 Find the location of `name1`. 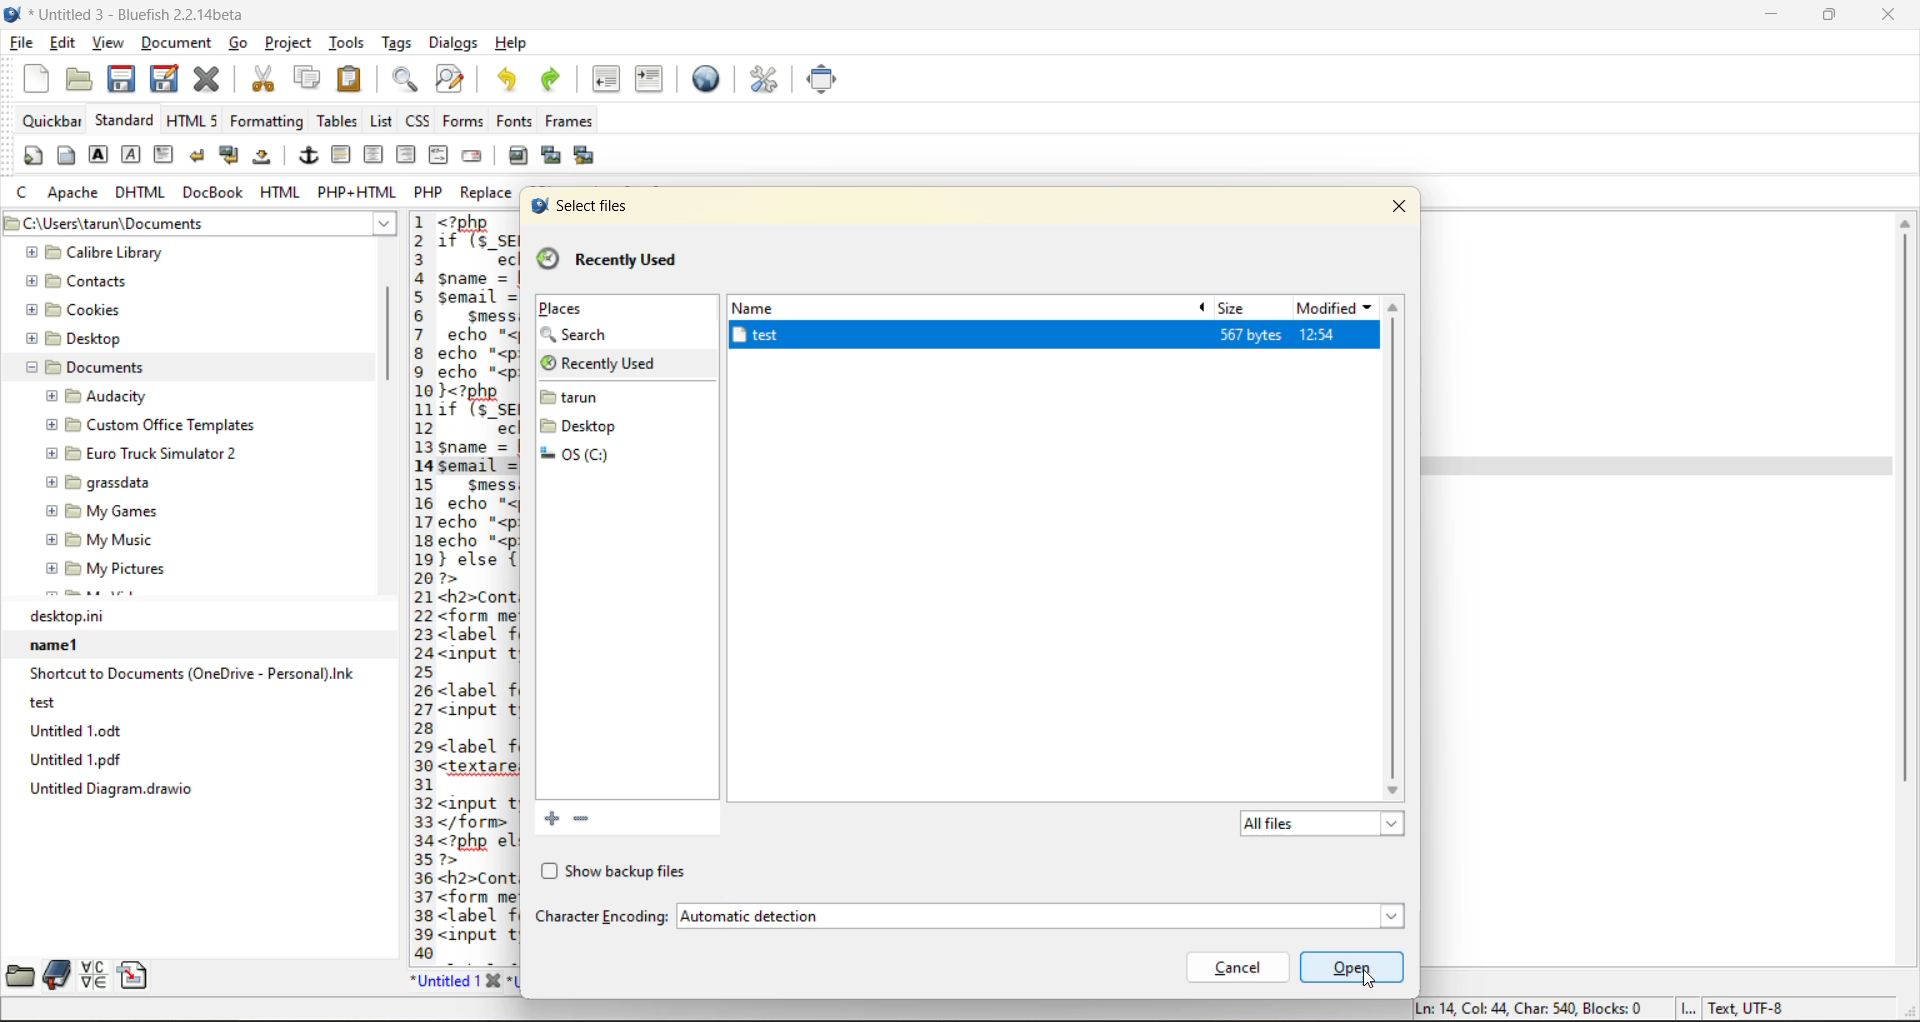

name1 is located at coordinates (194, 644).